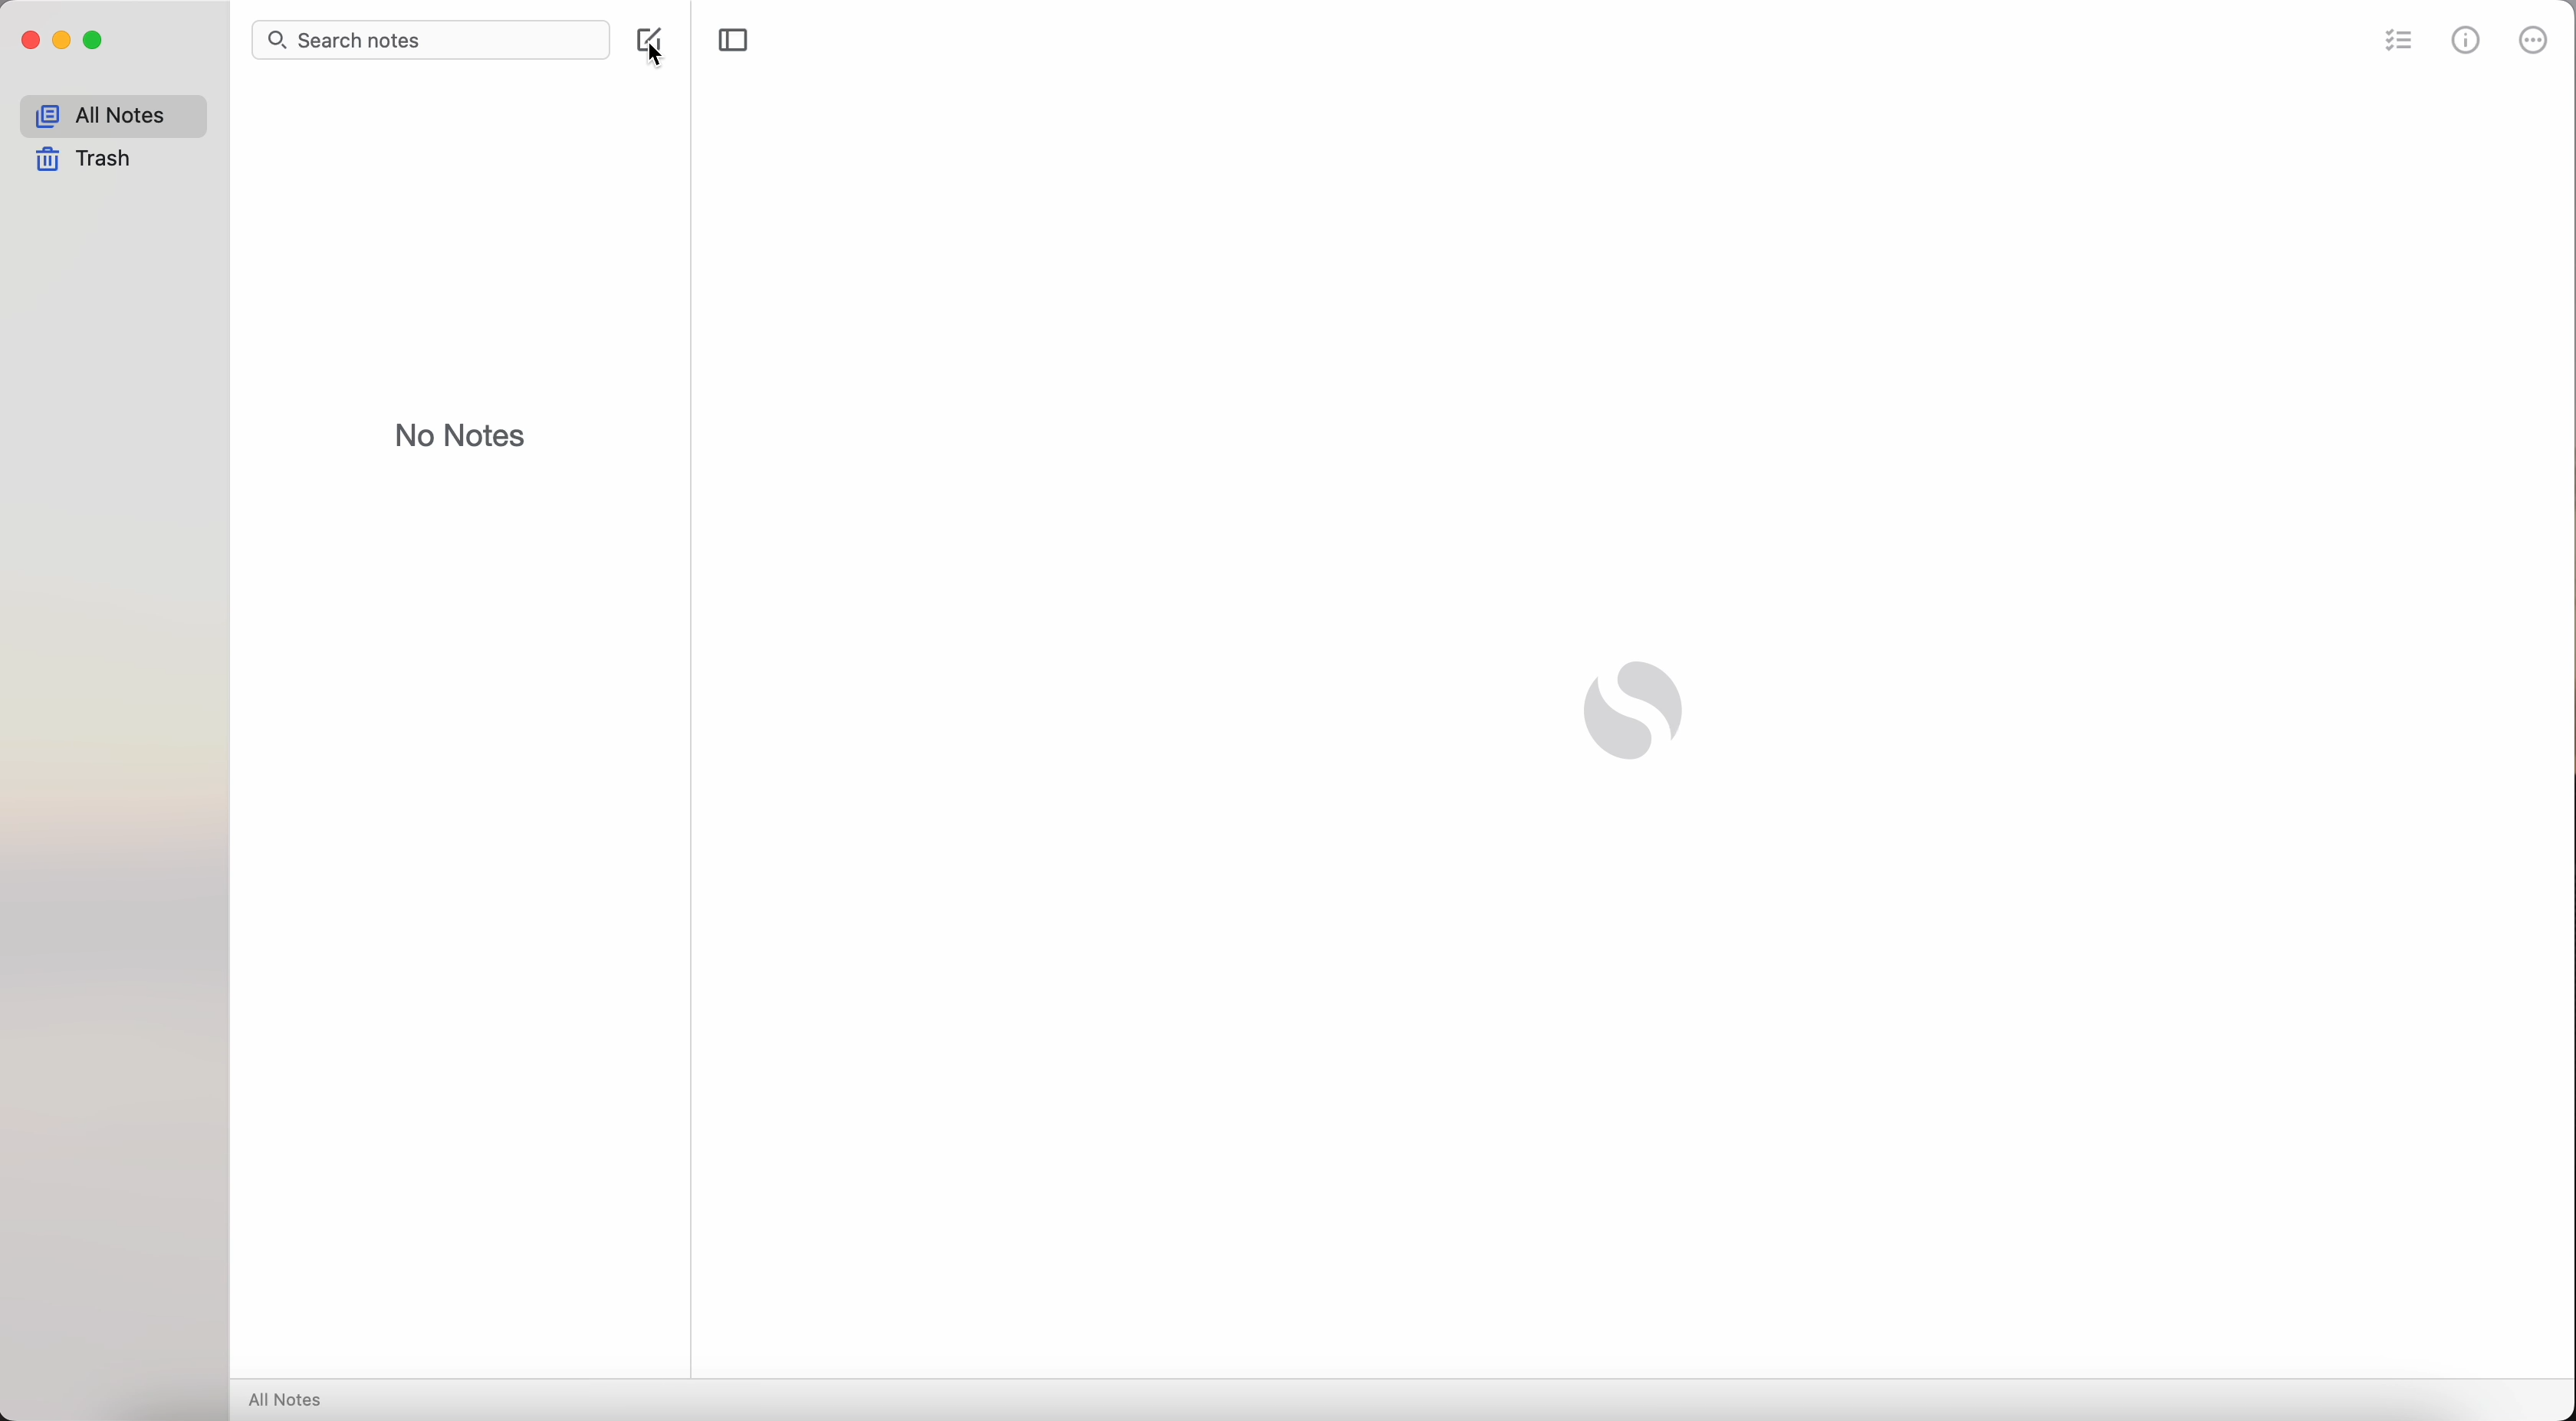  What do you see at coordinates (435, 40) in the screenshot?
I see `search bar` at bounding box center [435, 40].